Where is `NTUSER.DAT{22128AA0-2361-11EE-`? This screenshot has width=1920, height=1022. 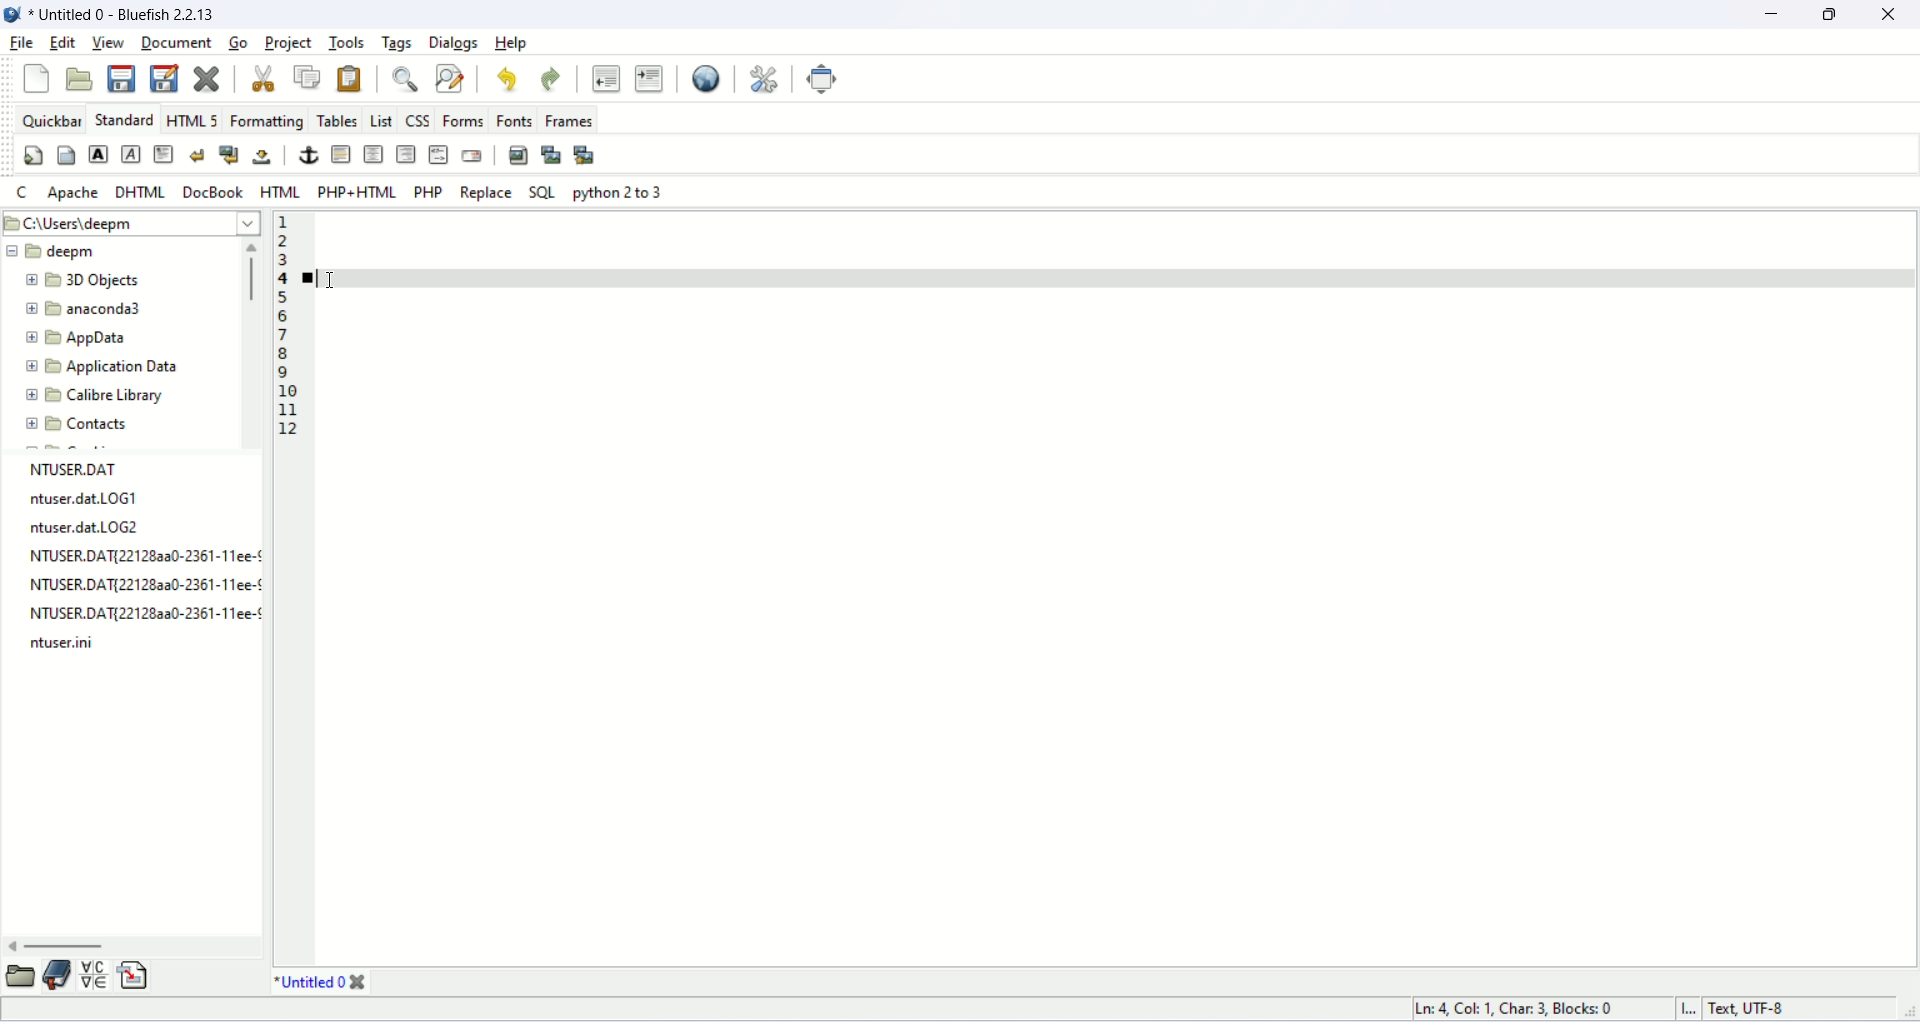 NTUSER.DAT{22128AA0-2361-11EE- is located at coordinates (150, 557).